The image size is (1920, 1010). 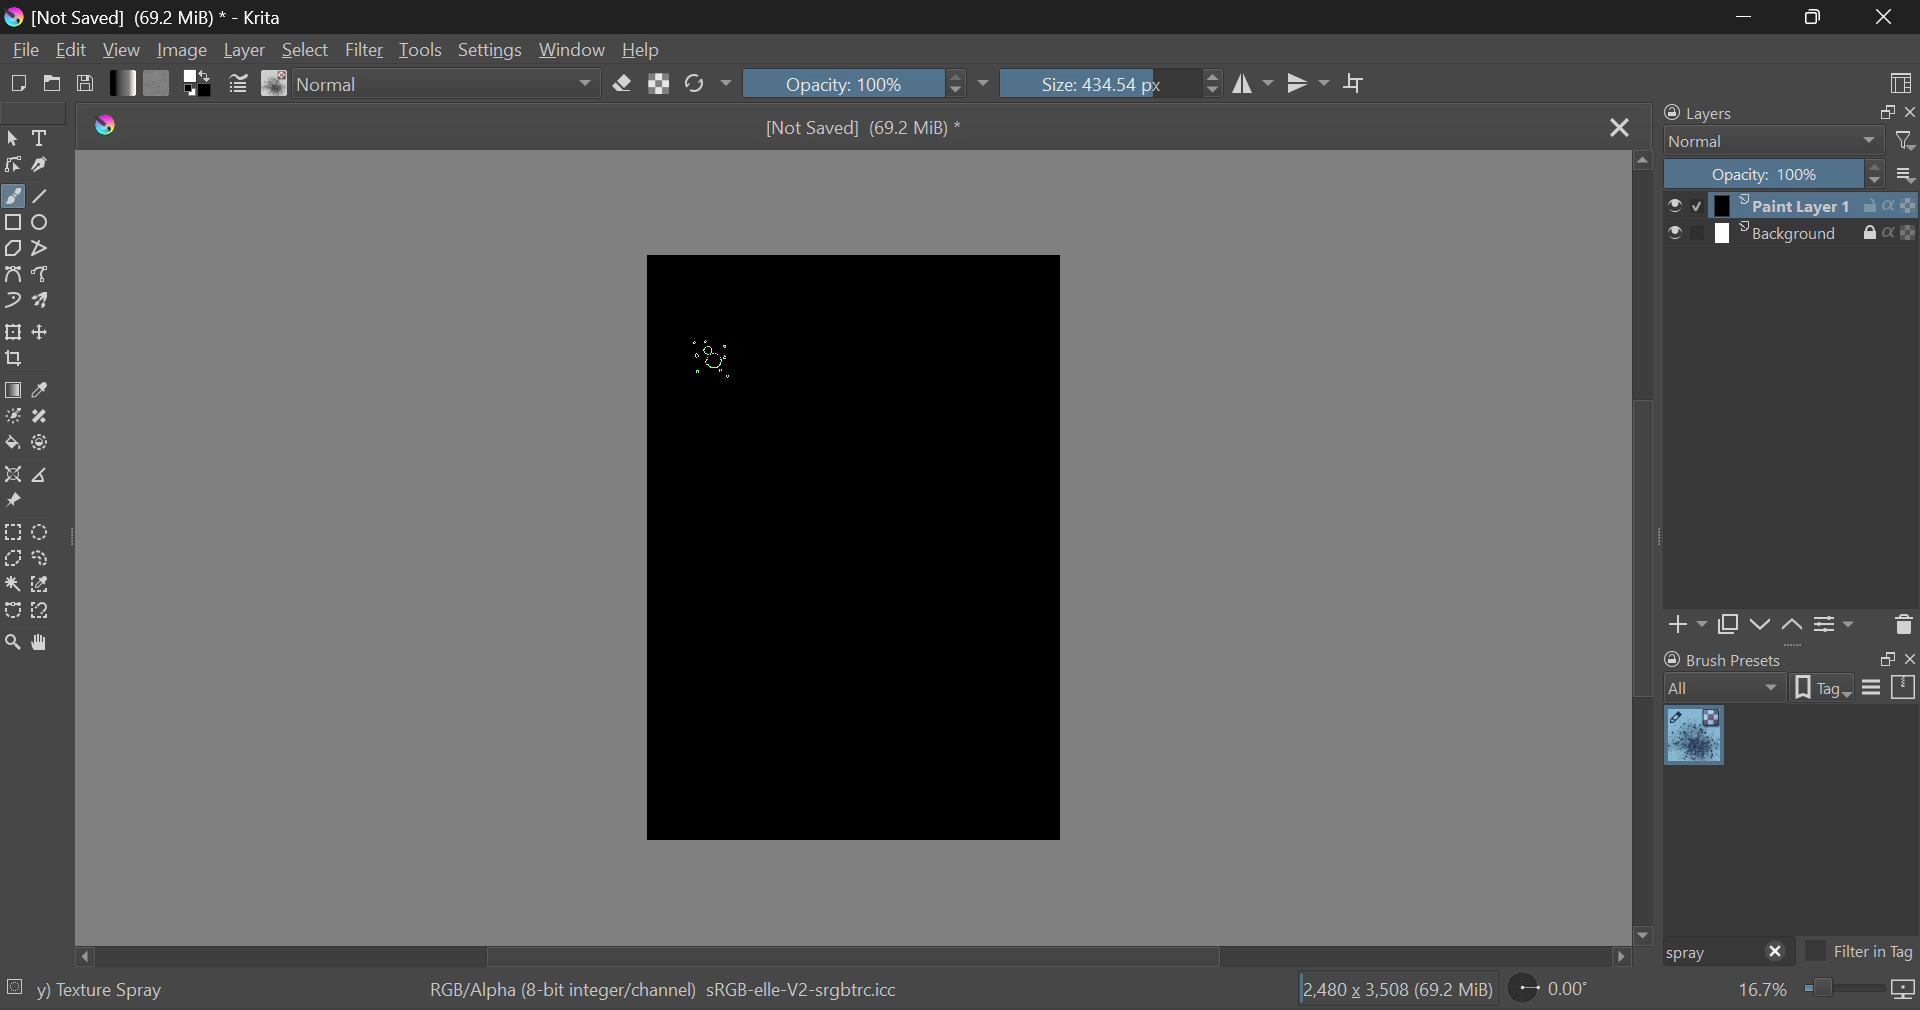 I want to click on Close, so click(x=1619, y=129).